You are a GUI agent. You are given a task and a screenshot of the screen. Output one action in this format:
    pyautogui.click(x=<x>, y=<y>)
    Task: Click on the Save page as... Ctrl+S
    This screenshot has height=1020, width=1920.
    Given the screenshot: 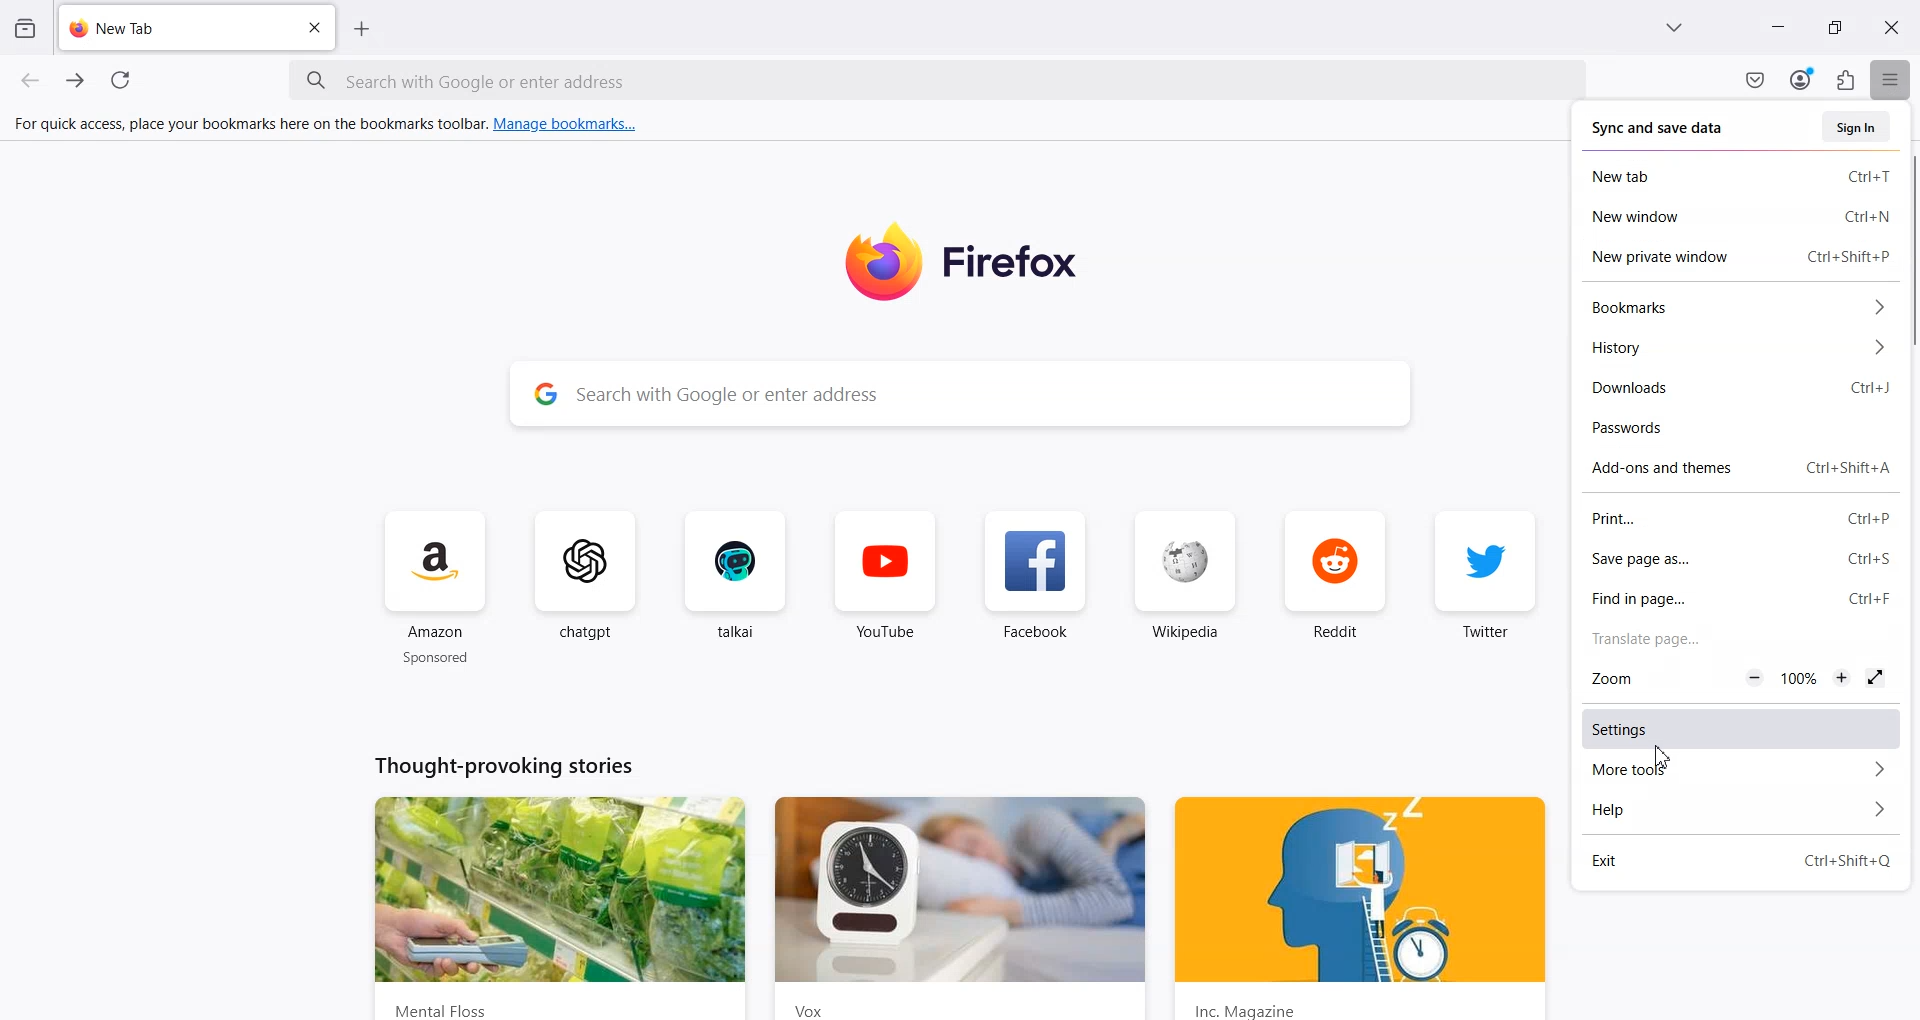 What is the action you would take?
    pyautogui.click(x=1743, y=557)
    